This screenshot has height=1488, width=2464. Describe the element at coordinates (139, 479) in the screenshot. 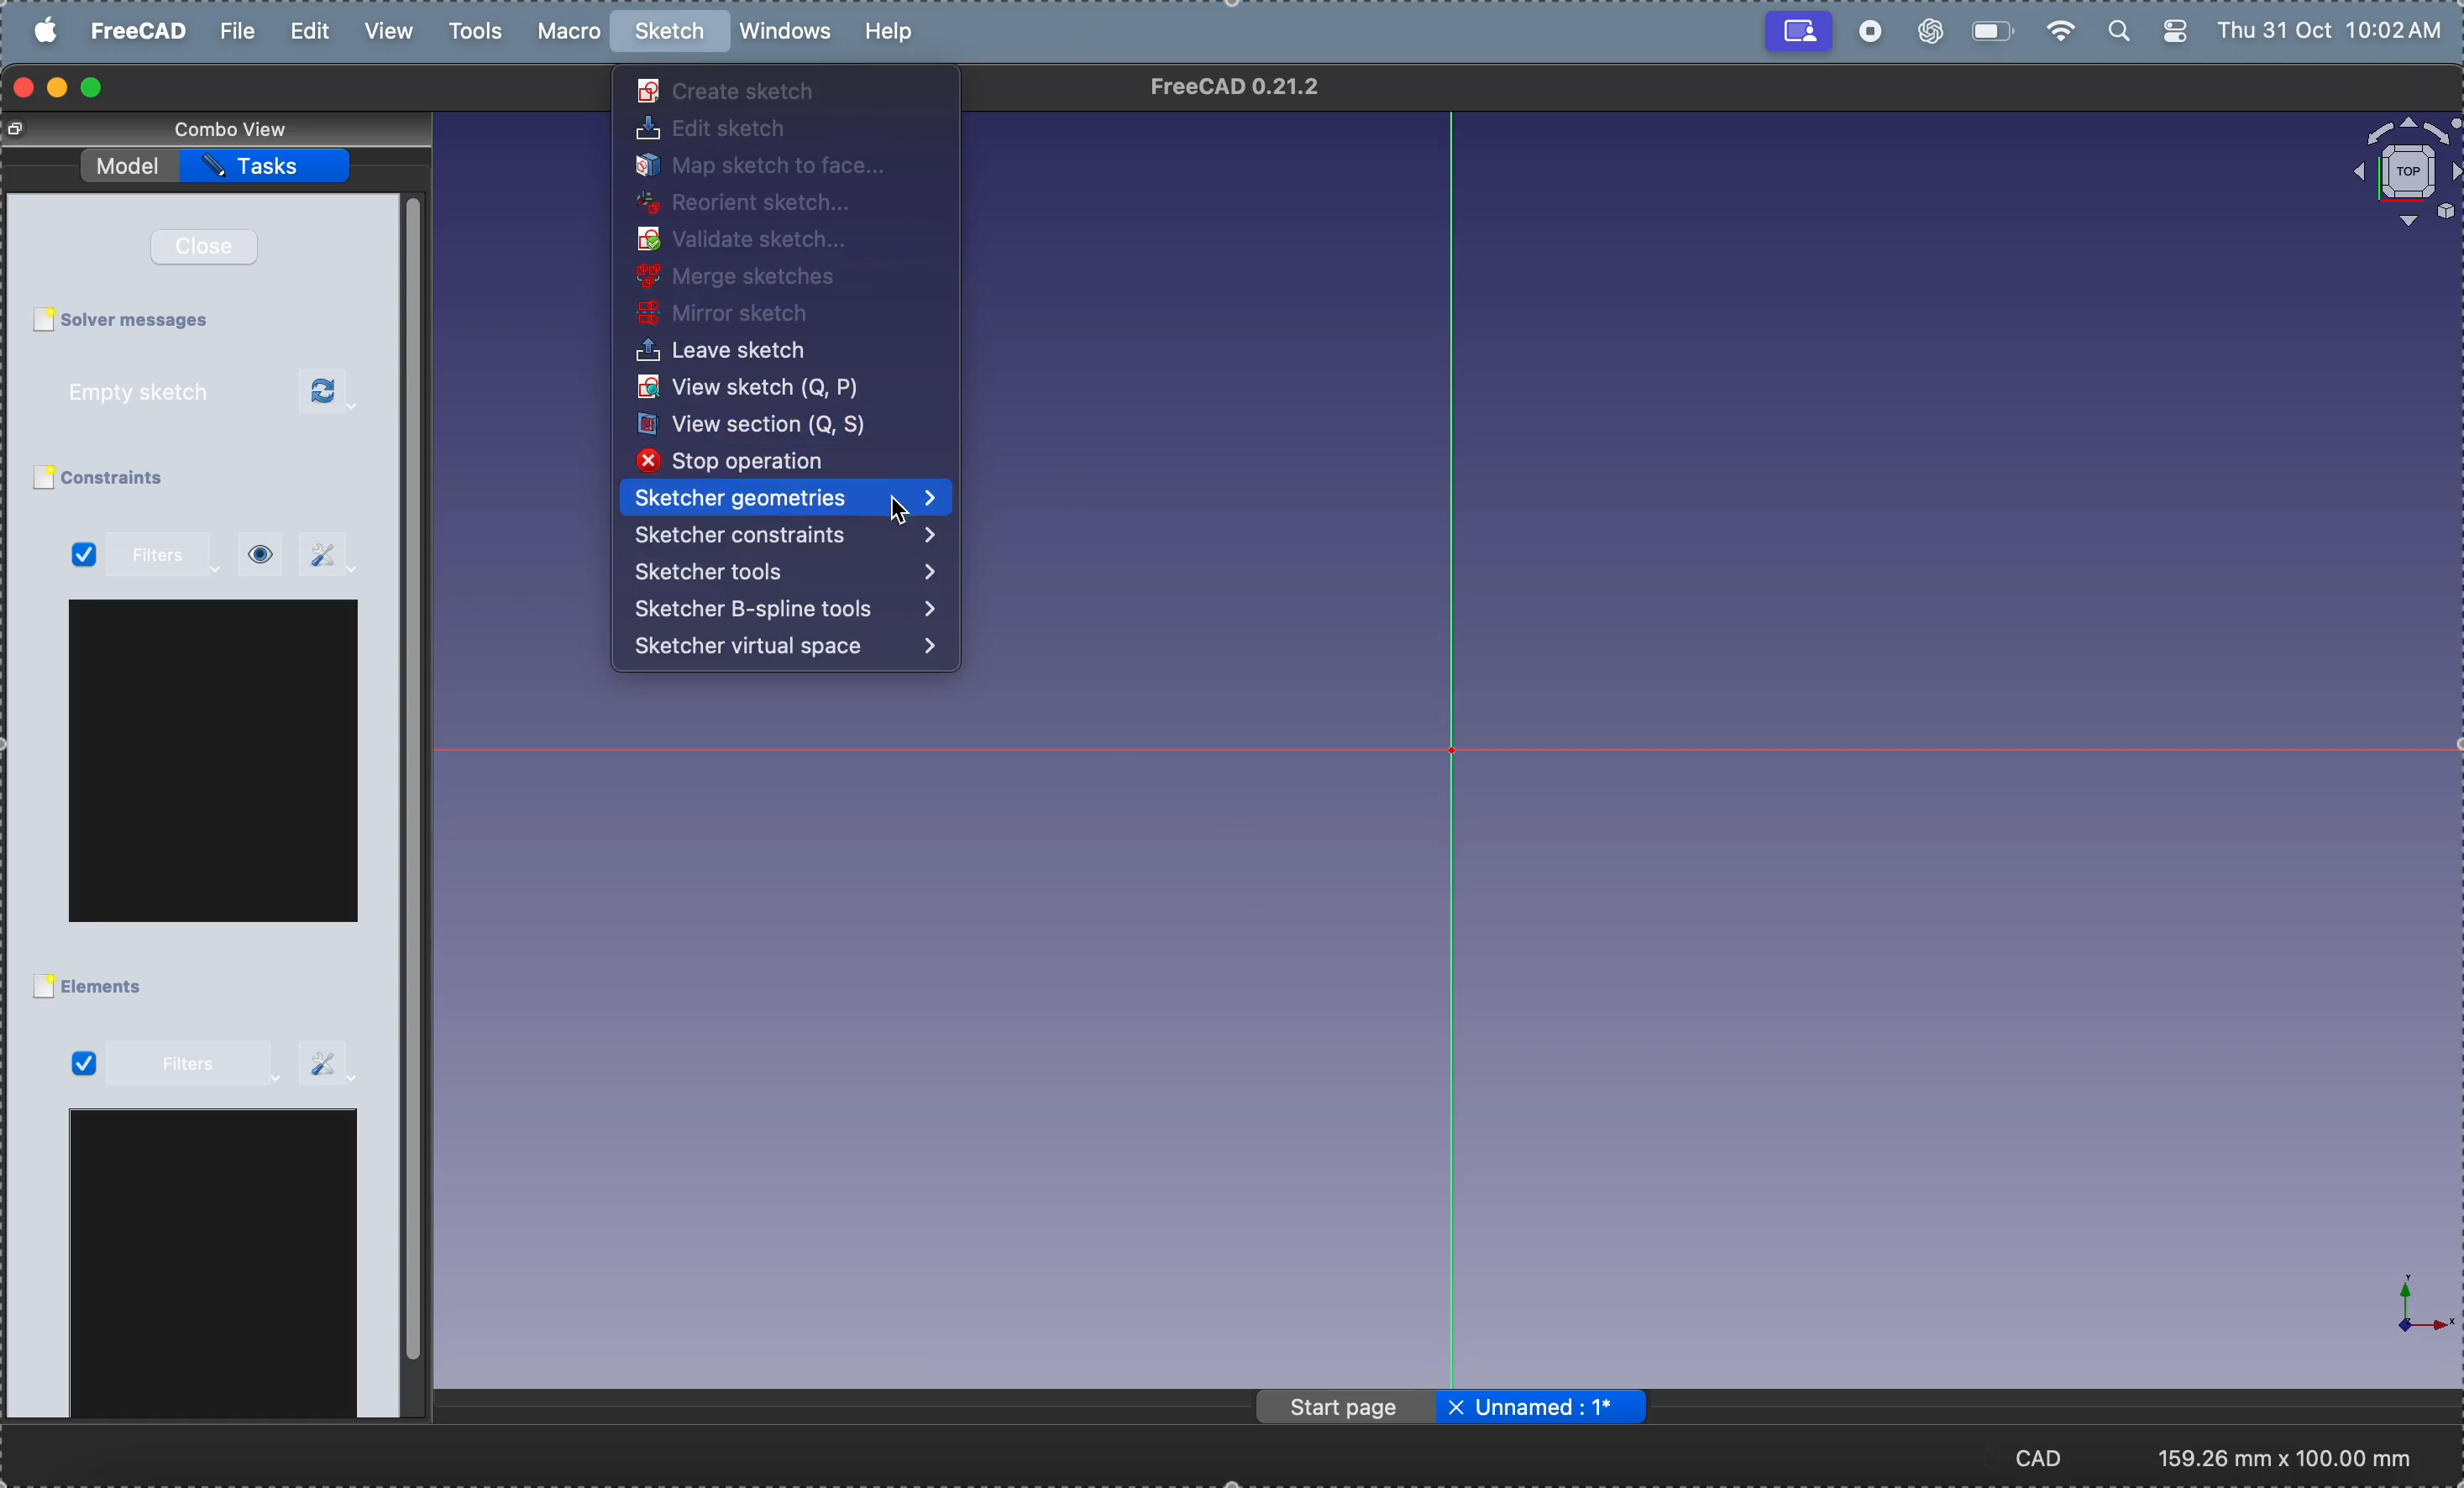

I see `constraints` at that location.